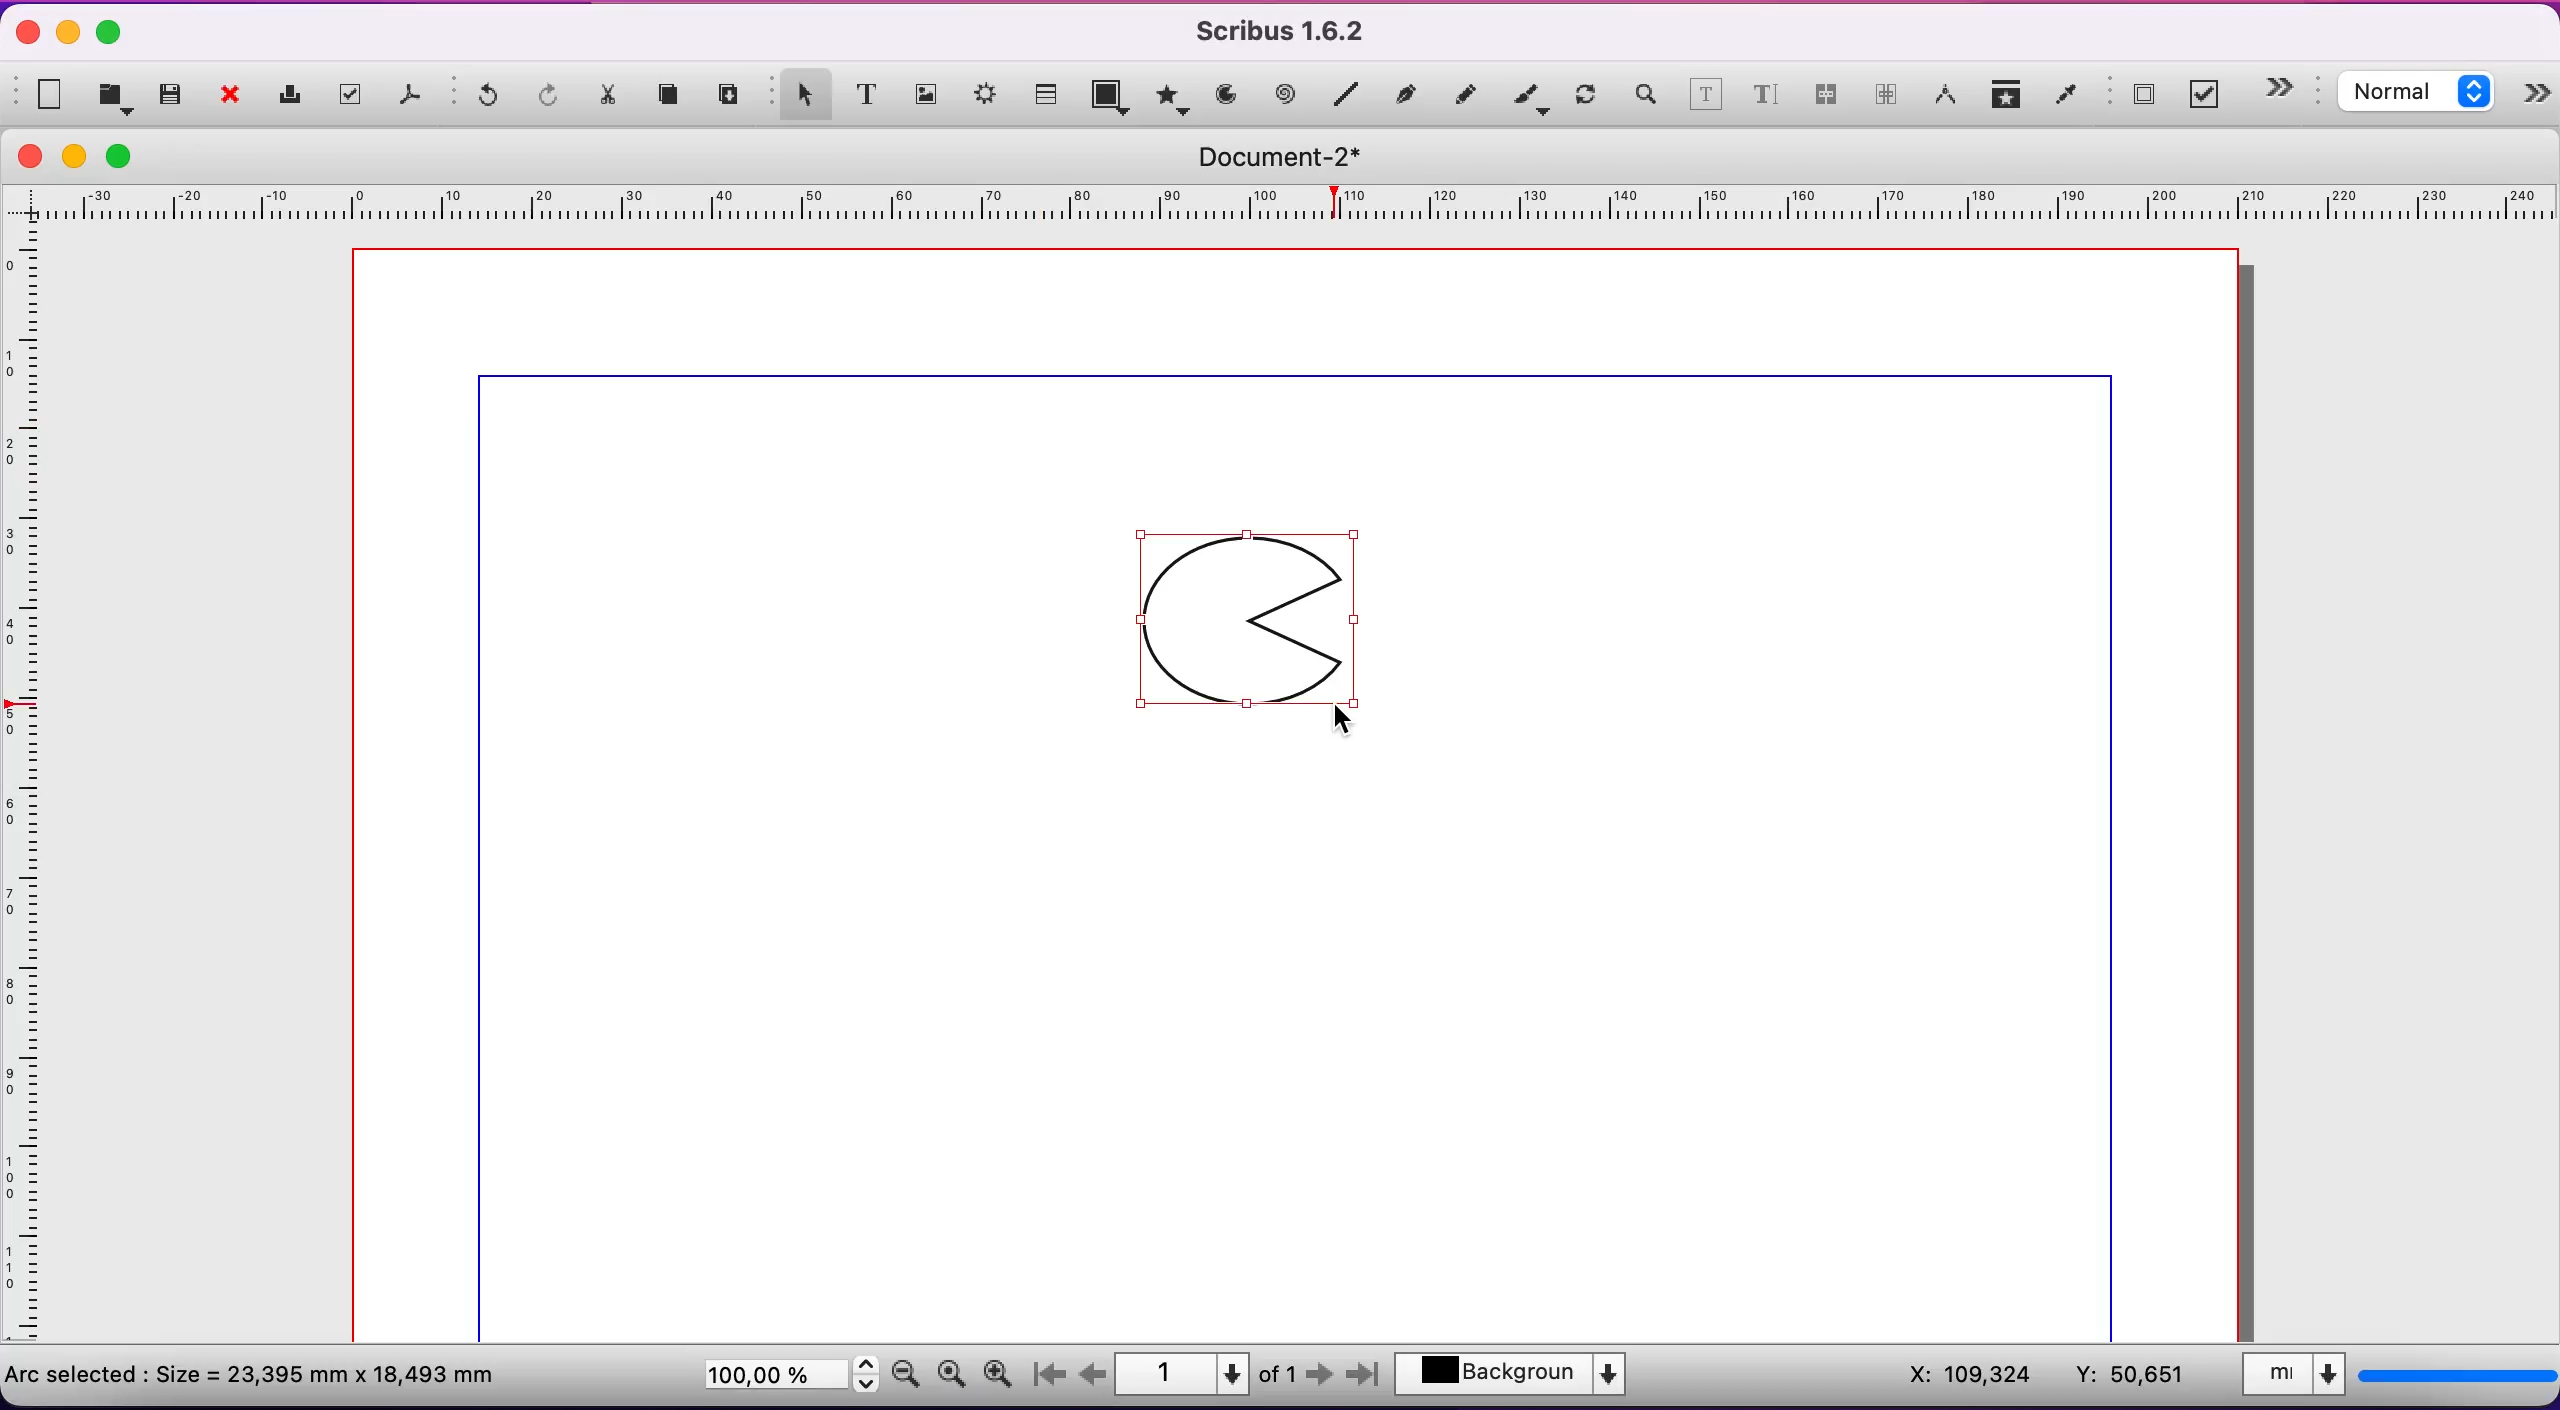 The width and height of the screenshot is (2560, 1410). What do you see at coordinates (1644, 98) in the screenshot?
I see `zoom in or zoom out` at bounding box center [1644, 98].